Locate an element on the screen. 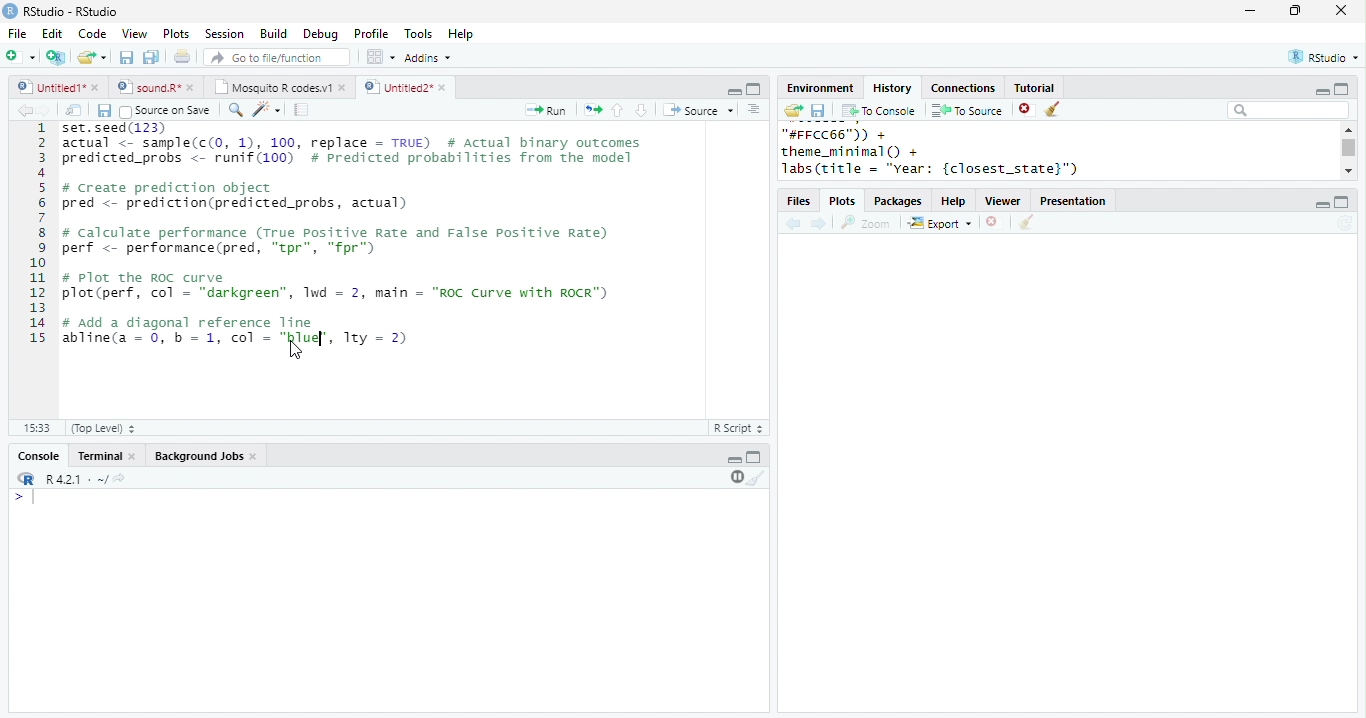 The image size is (1366, 718). R Script is located at coordinates (739, 427).